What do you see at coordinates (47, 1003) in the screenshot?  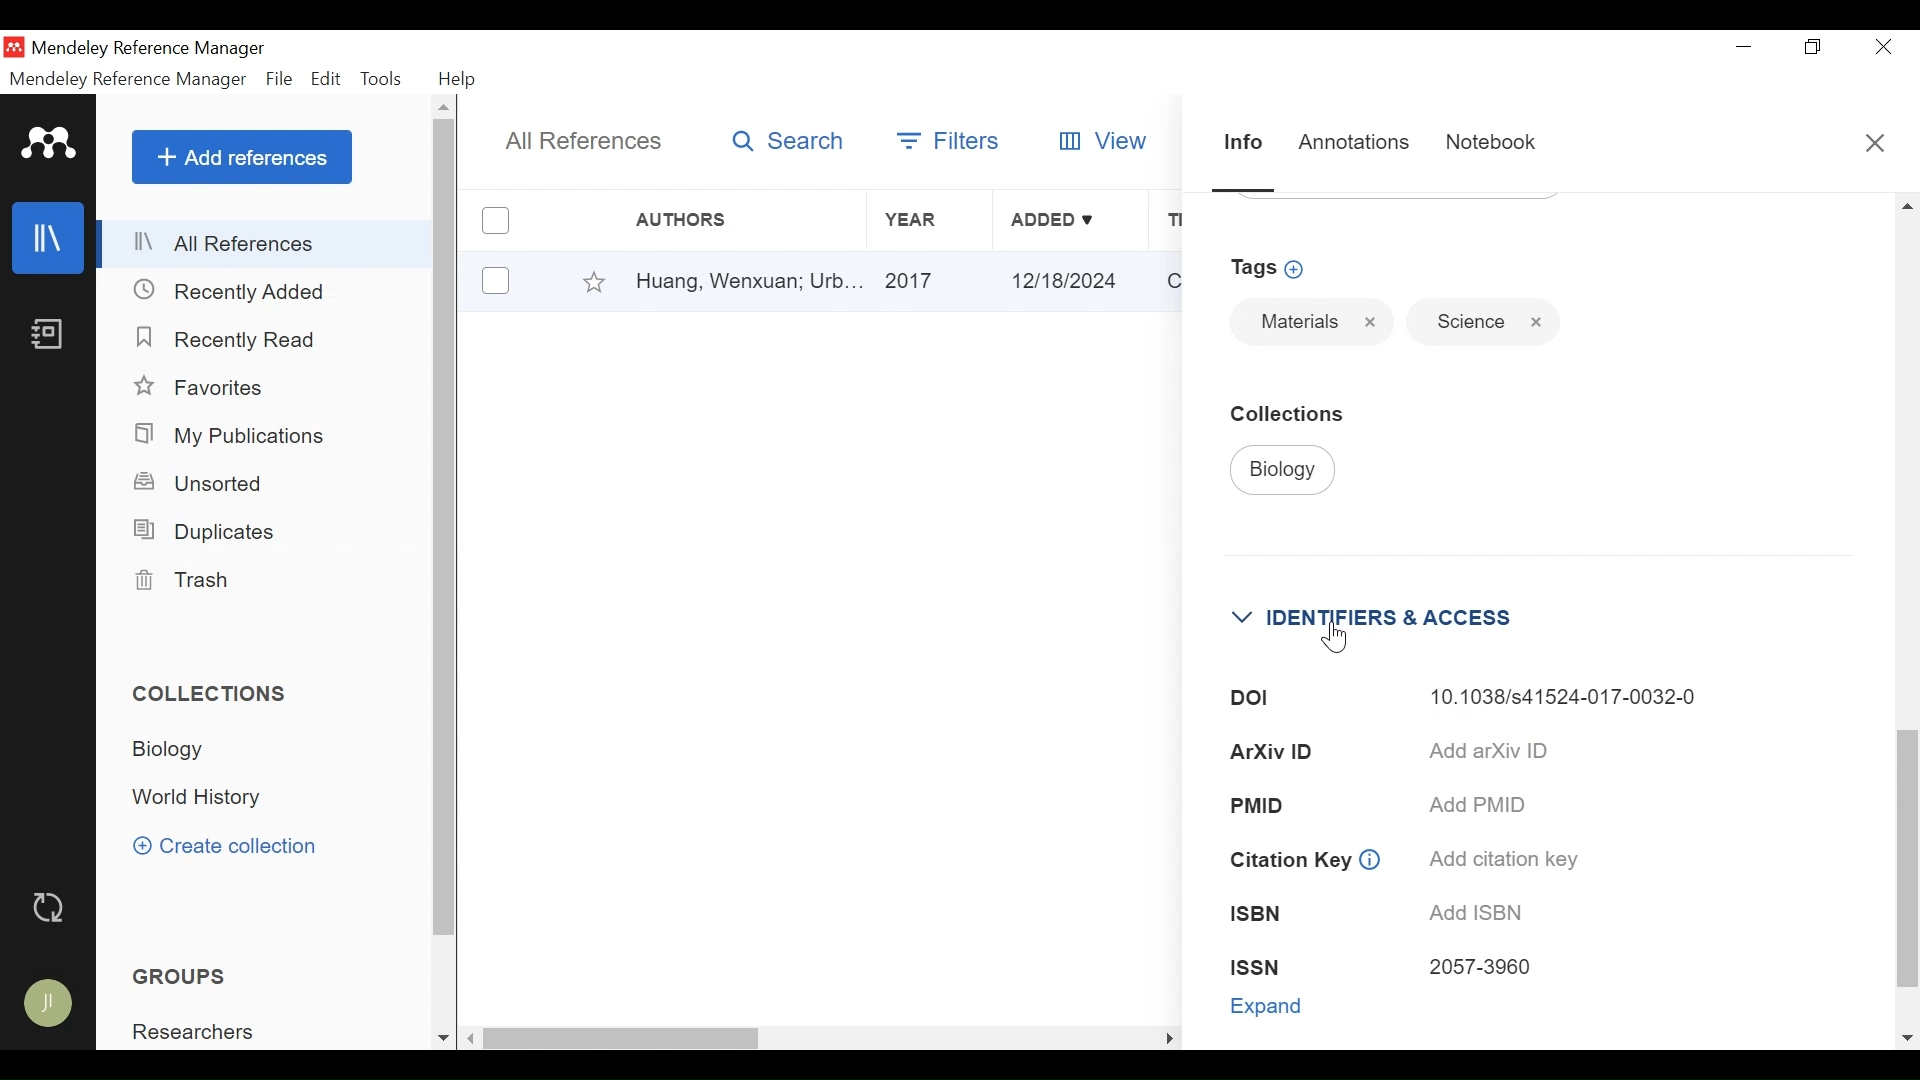 I see `Avatar` at bounding box center [47, 1003].